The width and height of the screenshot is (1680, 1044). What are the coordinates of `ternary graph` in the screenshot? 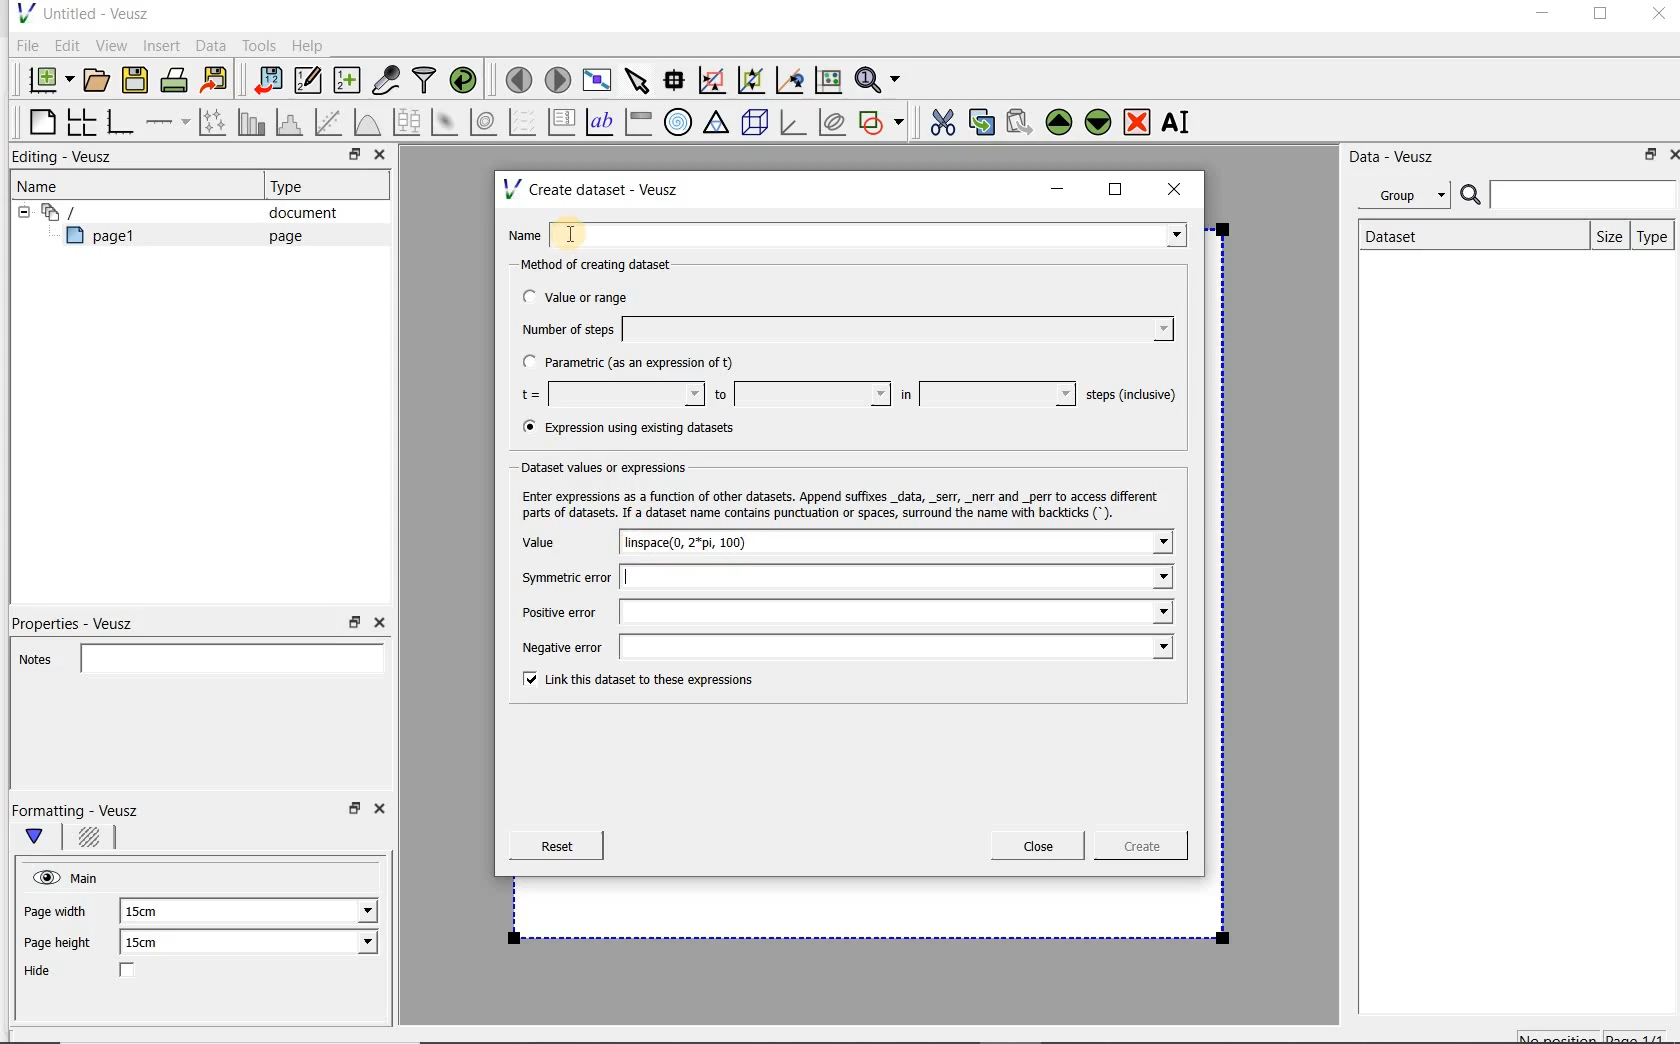 It's located at (718, 123).